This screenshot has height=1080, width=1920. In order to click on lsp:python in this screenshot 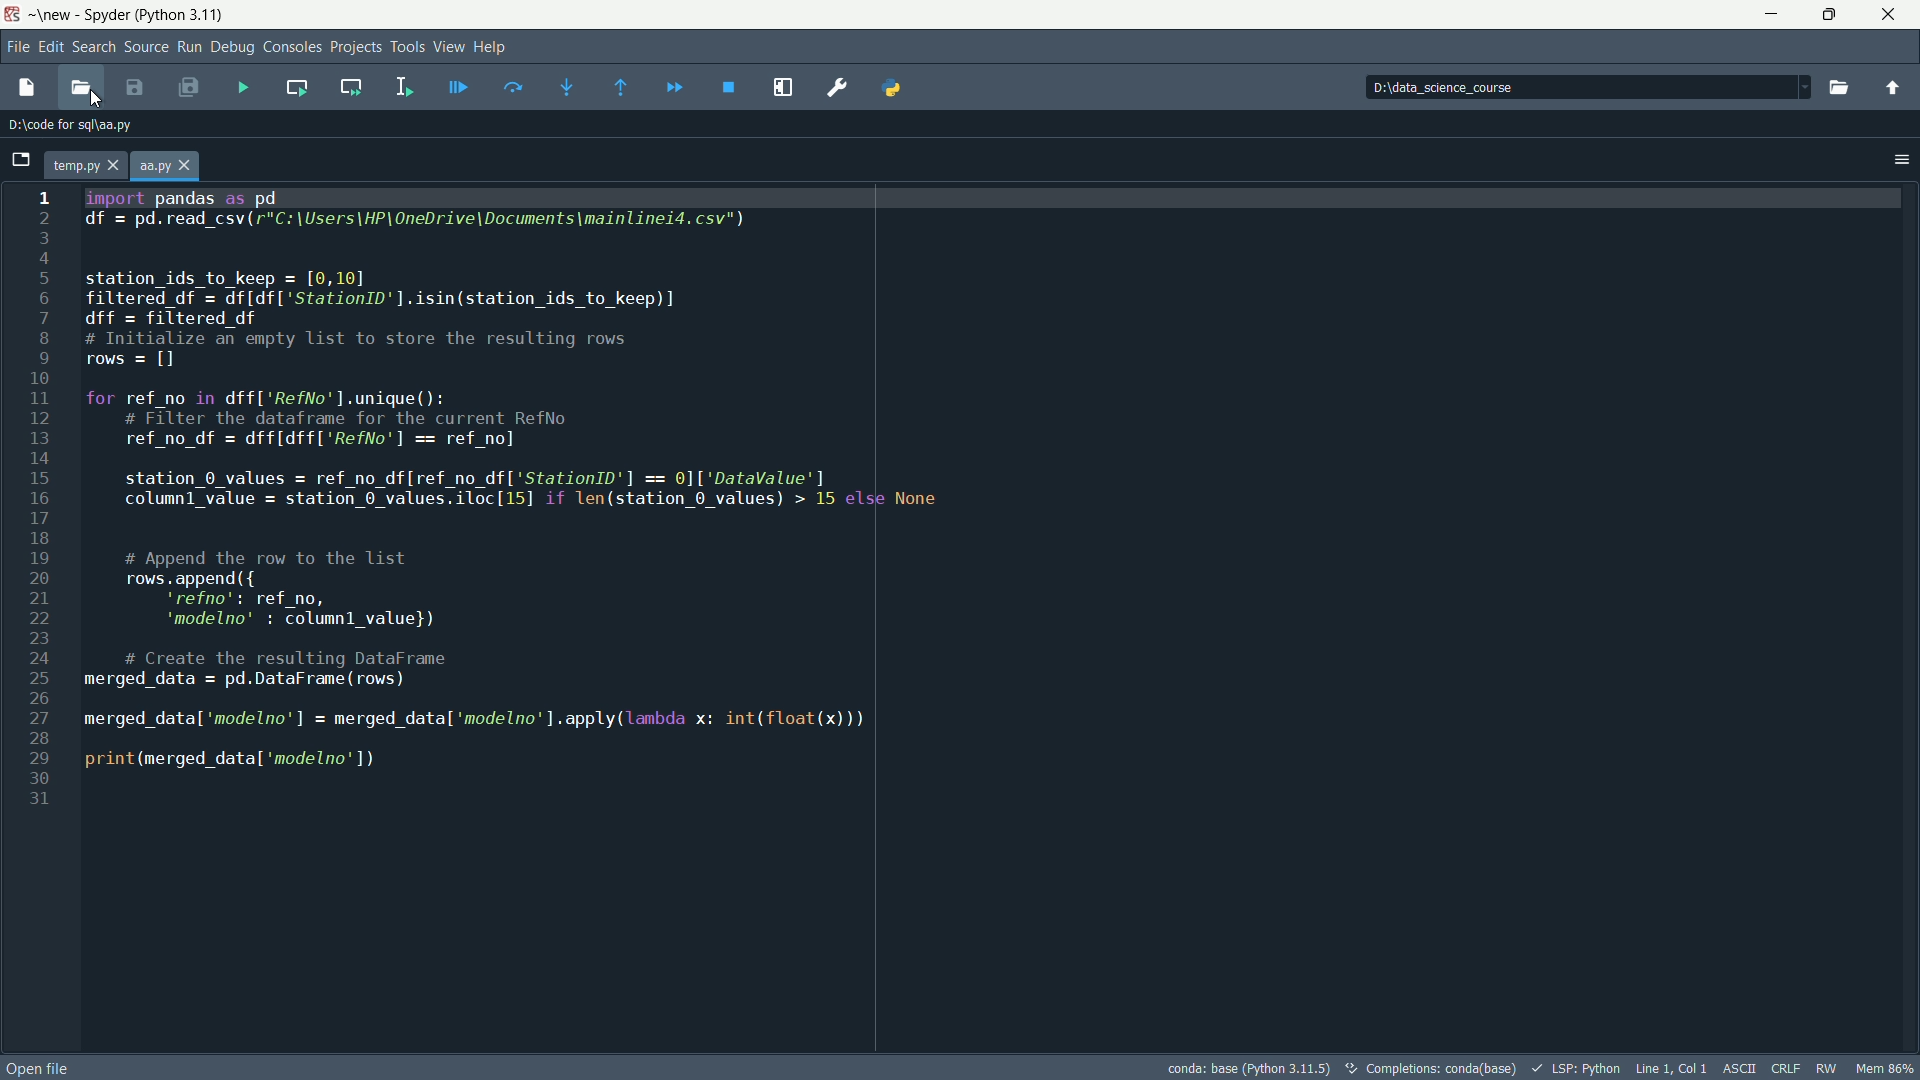, I will do `click(1575, 1067)`.